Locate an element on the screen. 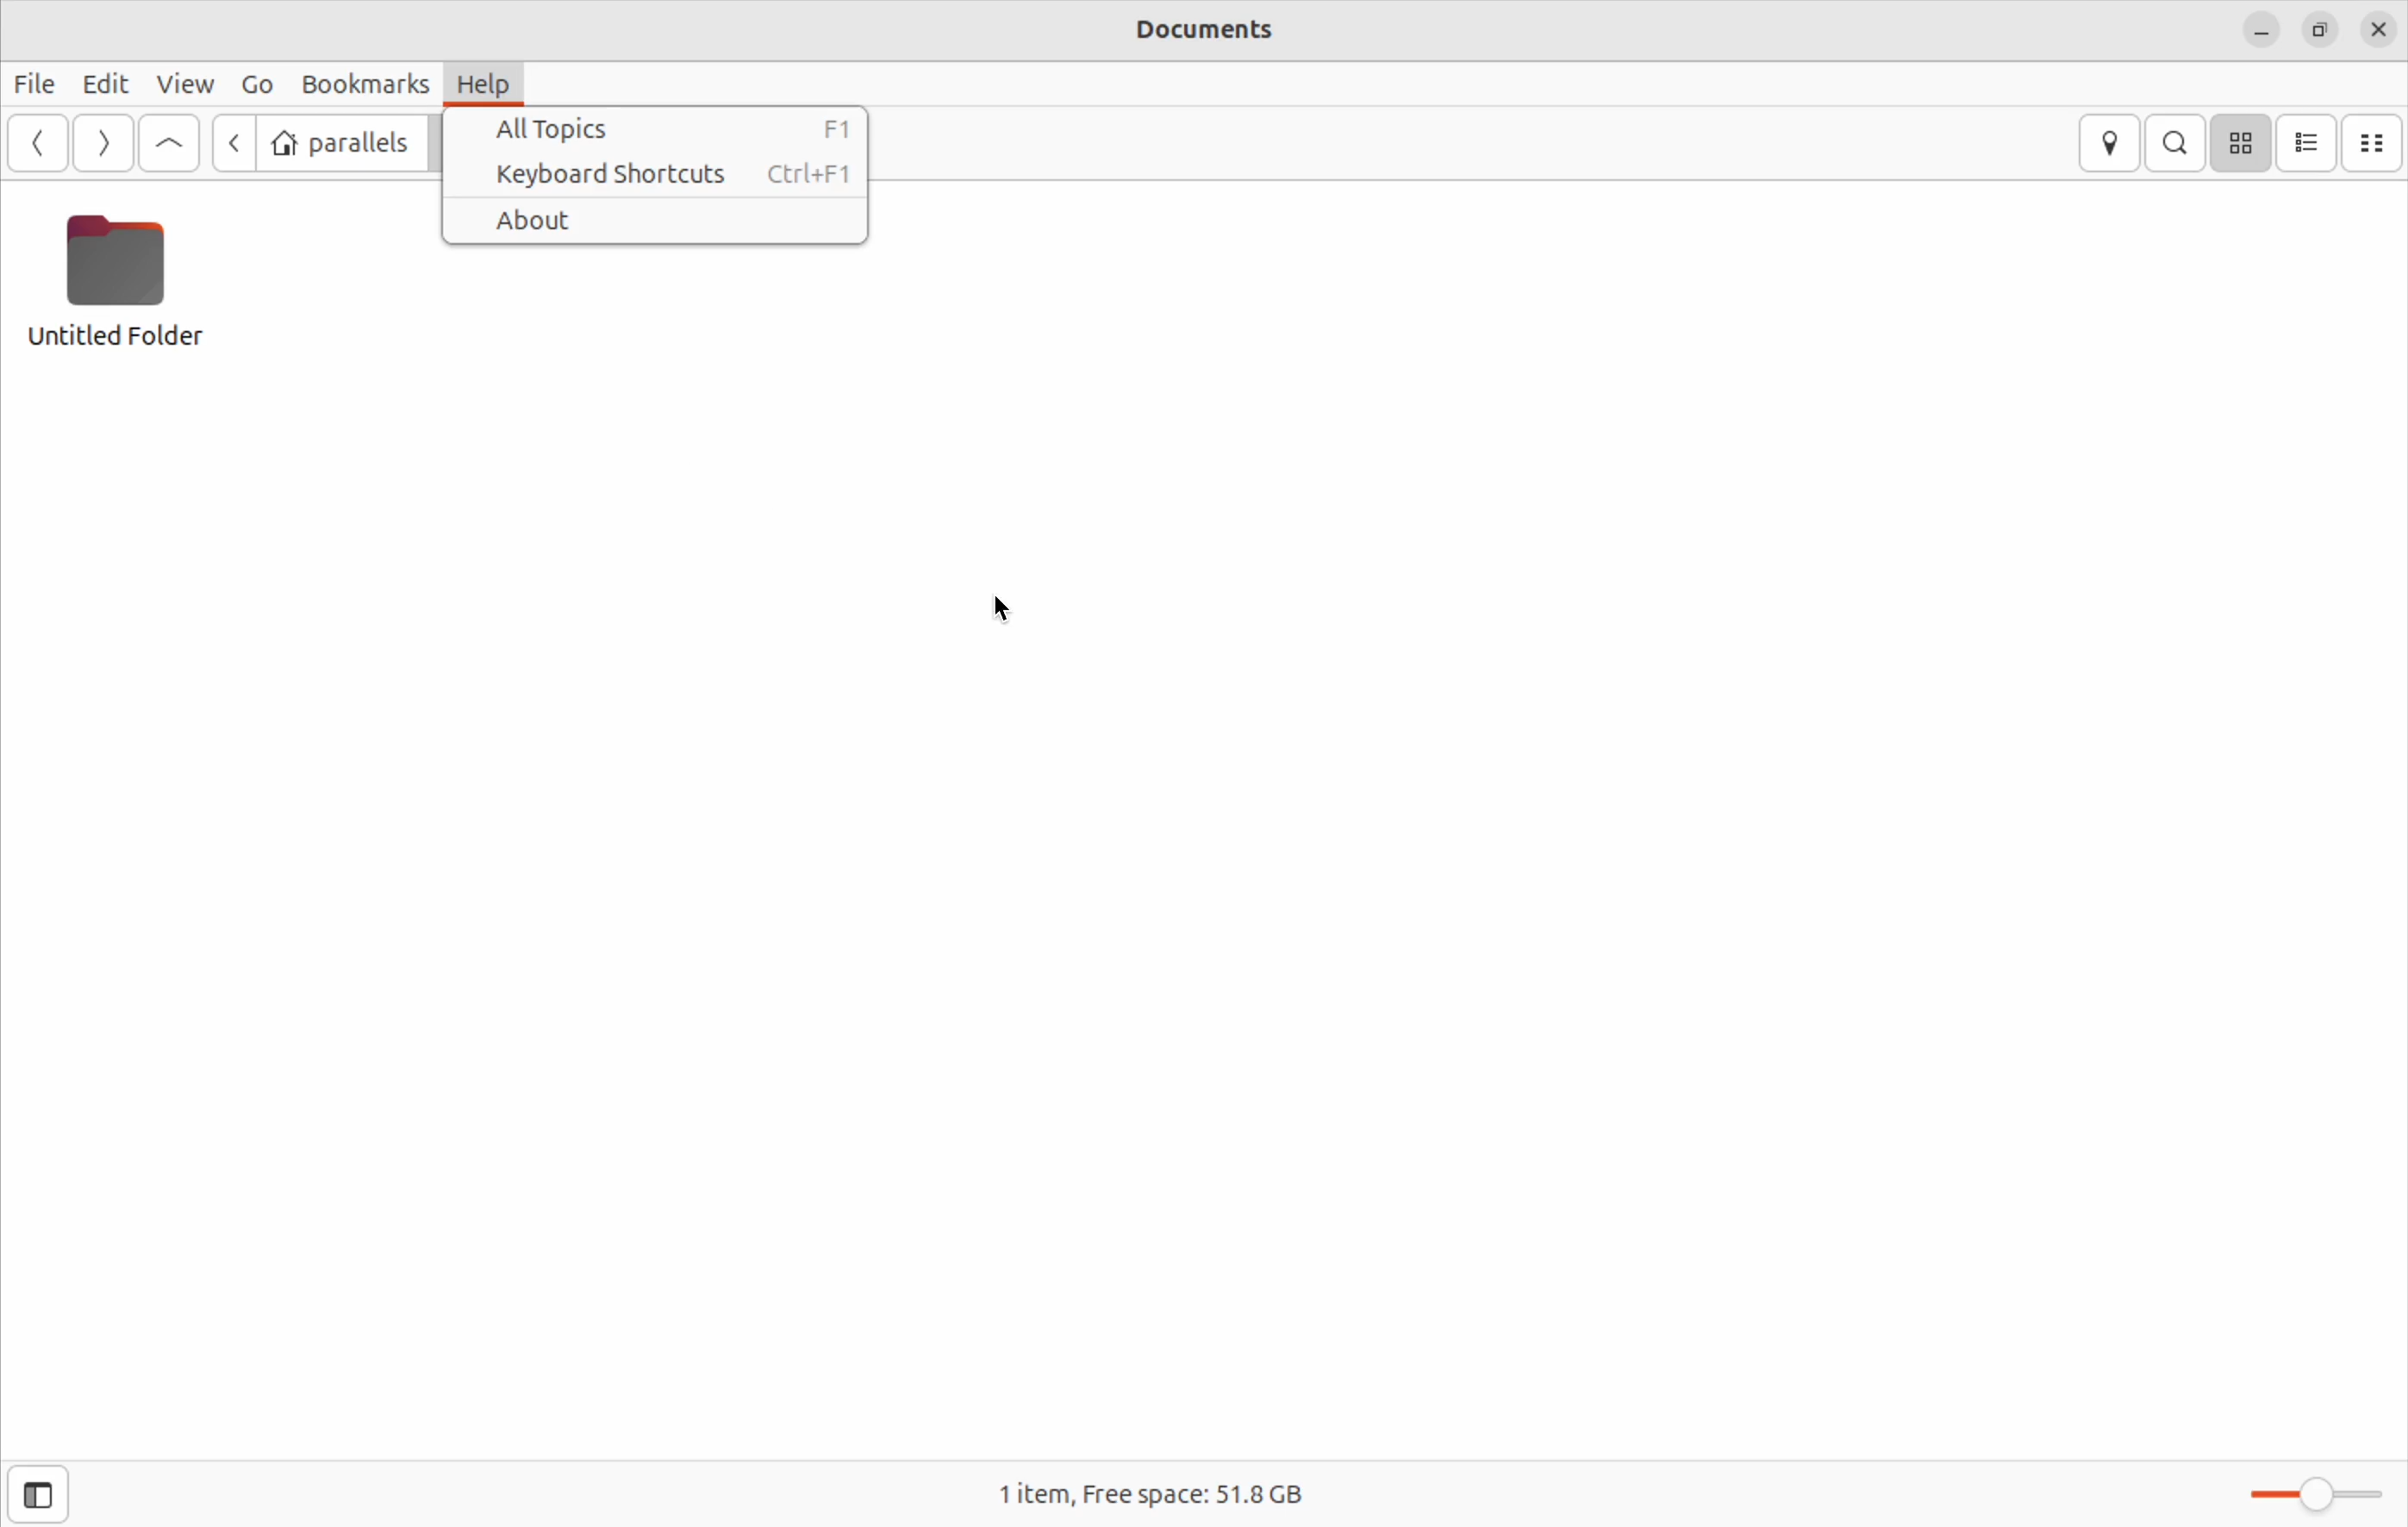  Go is located at coordinates (256, 83).